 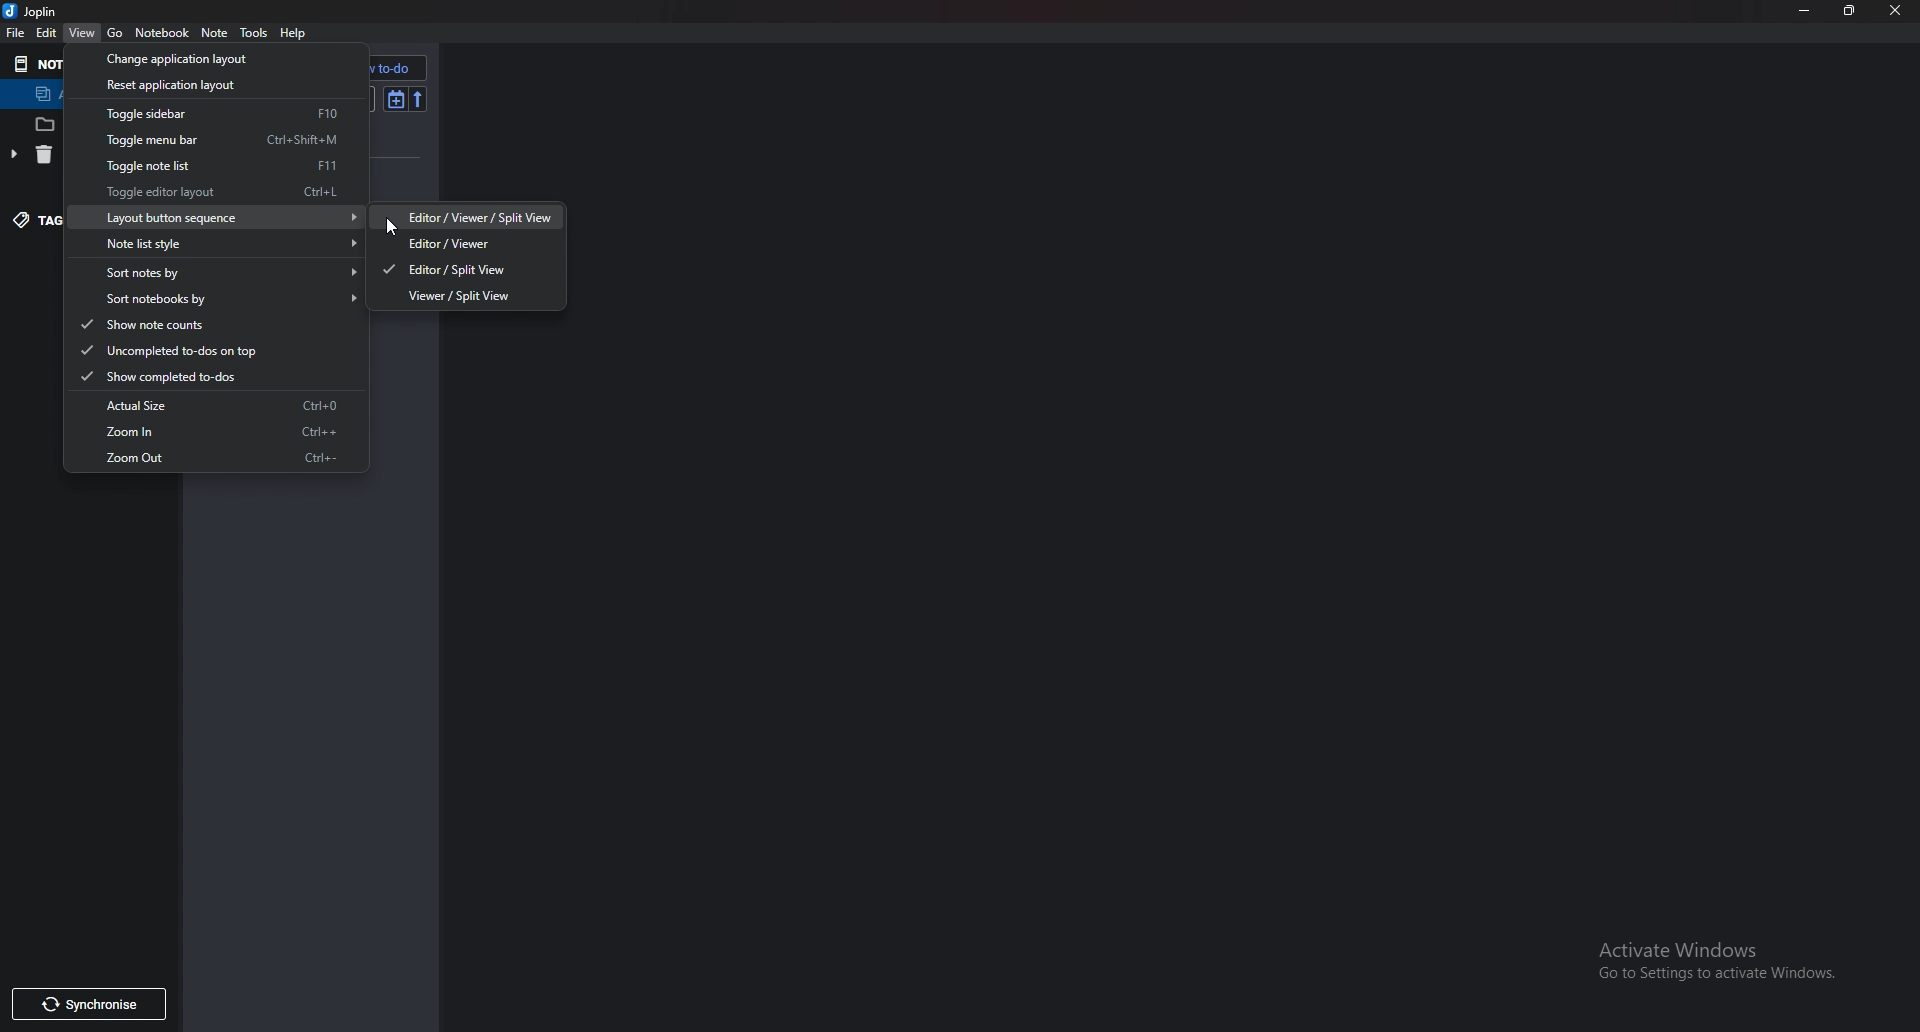 I want to click on View, so click(x=83, y=33).